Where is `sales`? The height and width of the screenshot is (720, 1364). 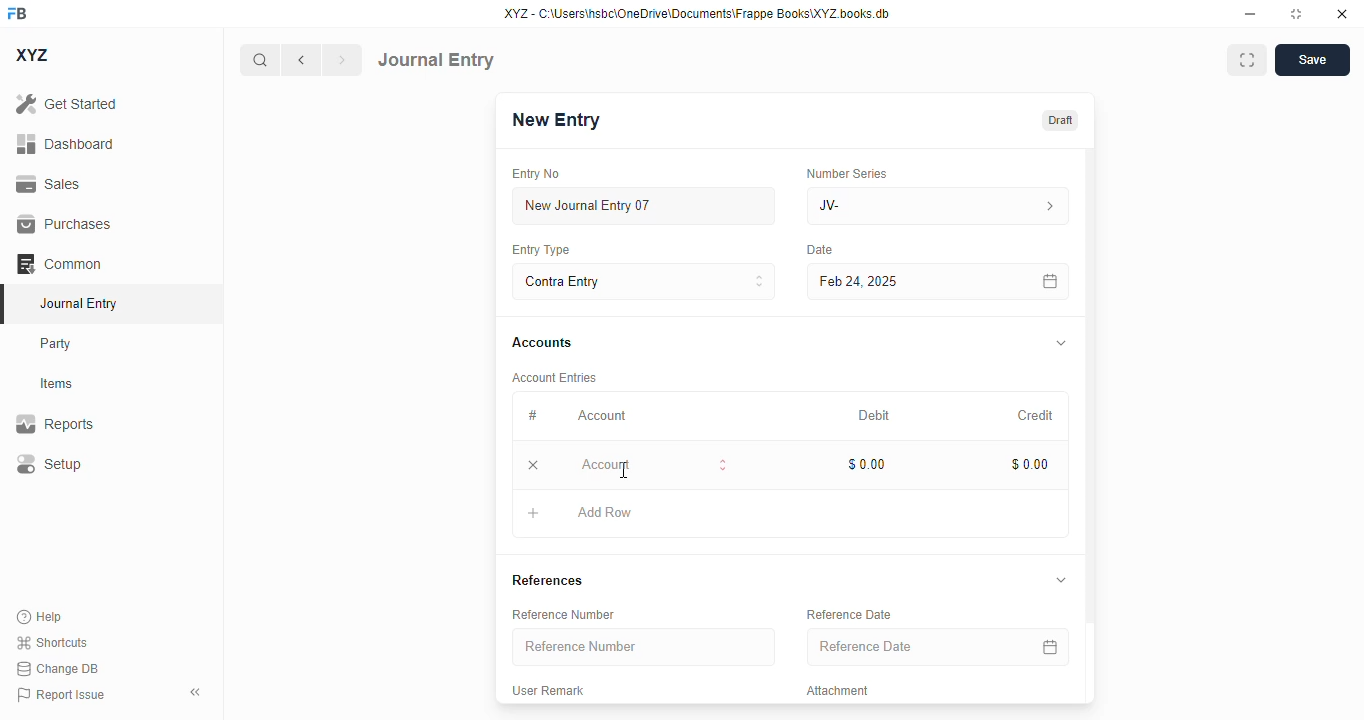 sales is located at coordinates (48, 184).